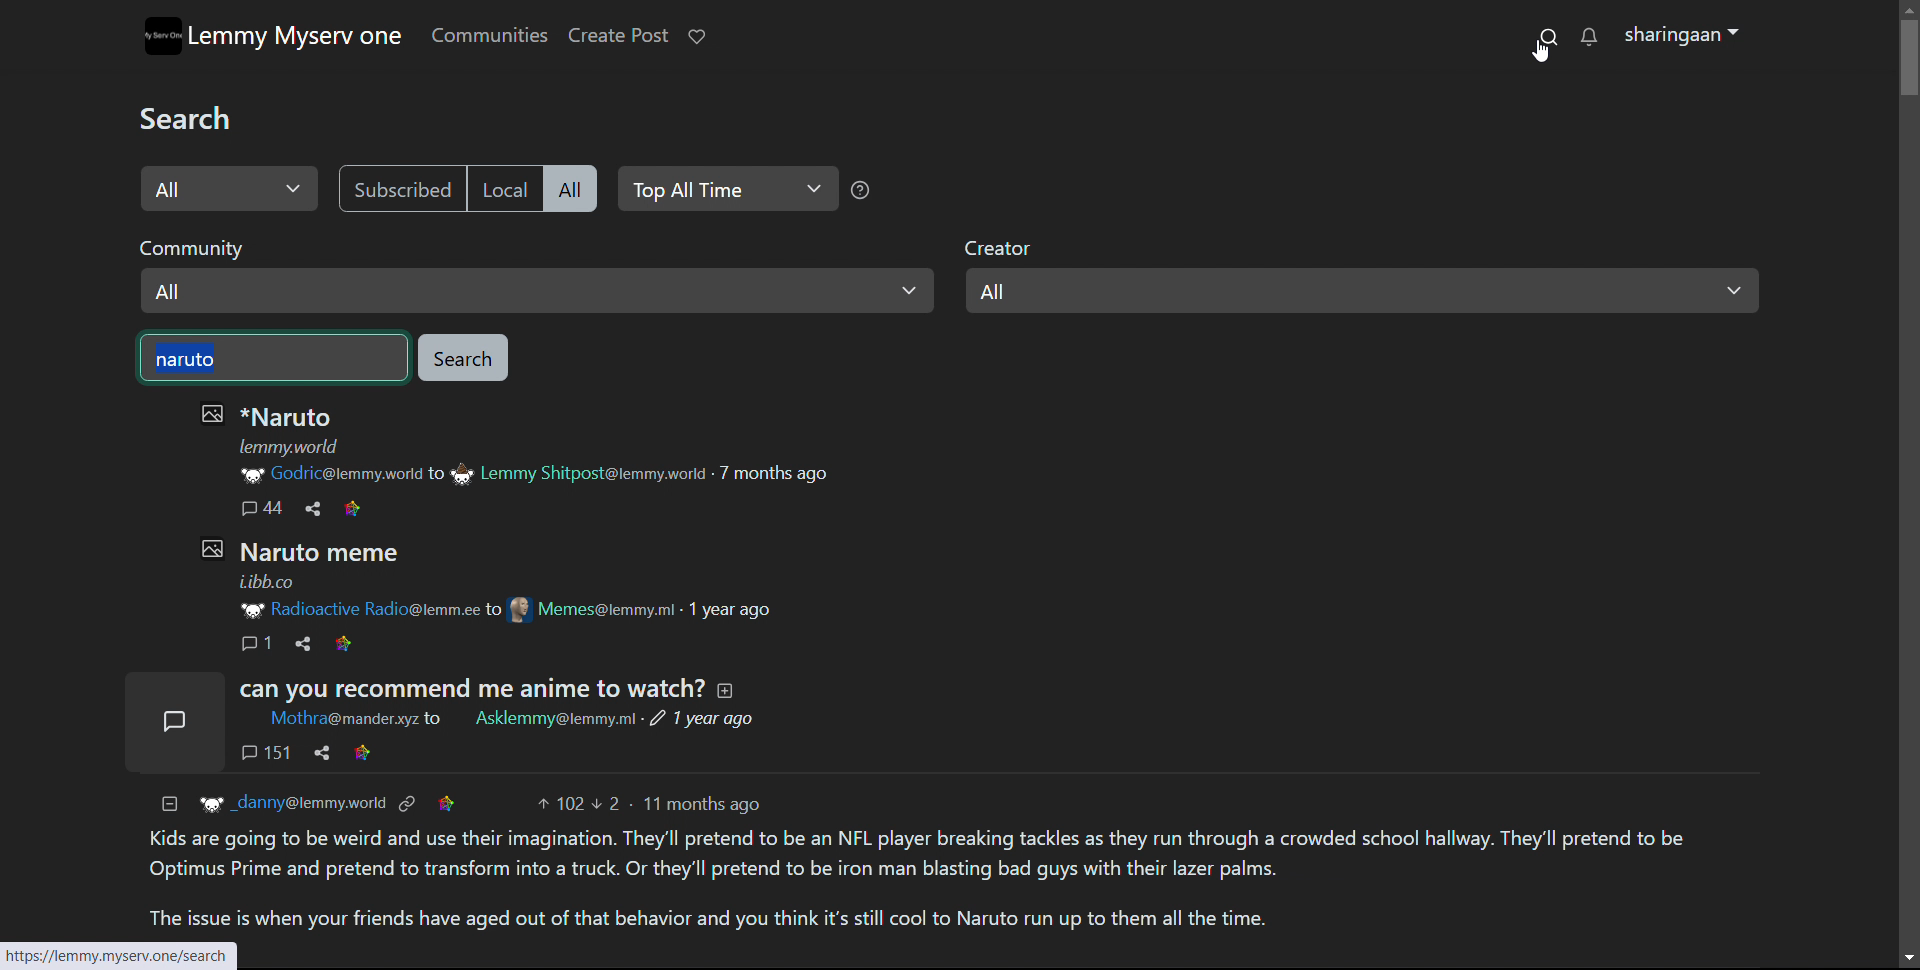 This screenshot has width=1920, height=970. I want to click on select creator, so click(1361, 277).